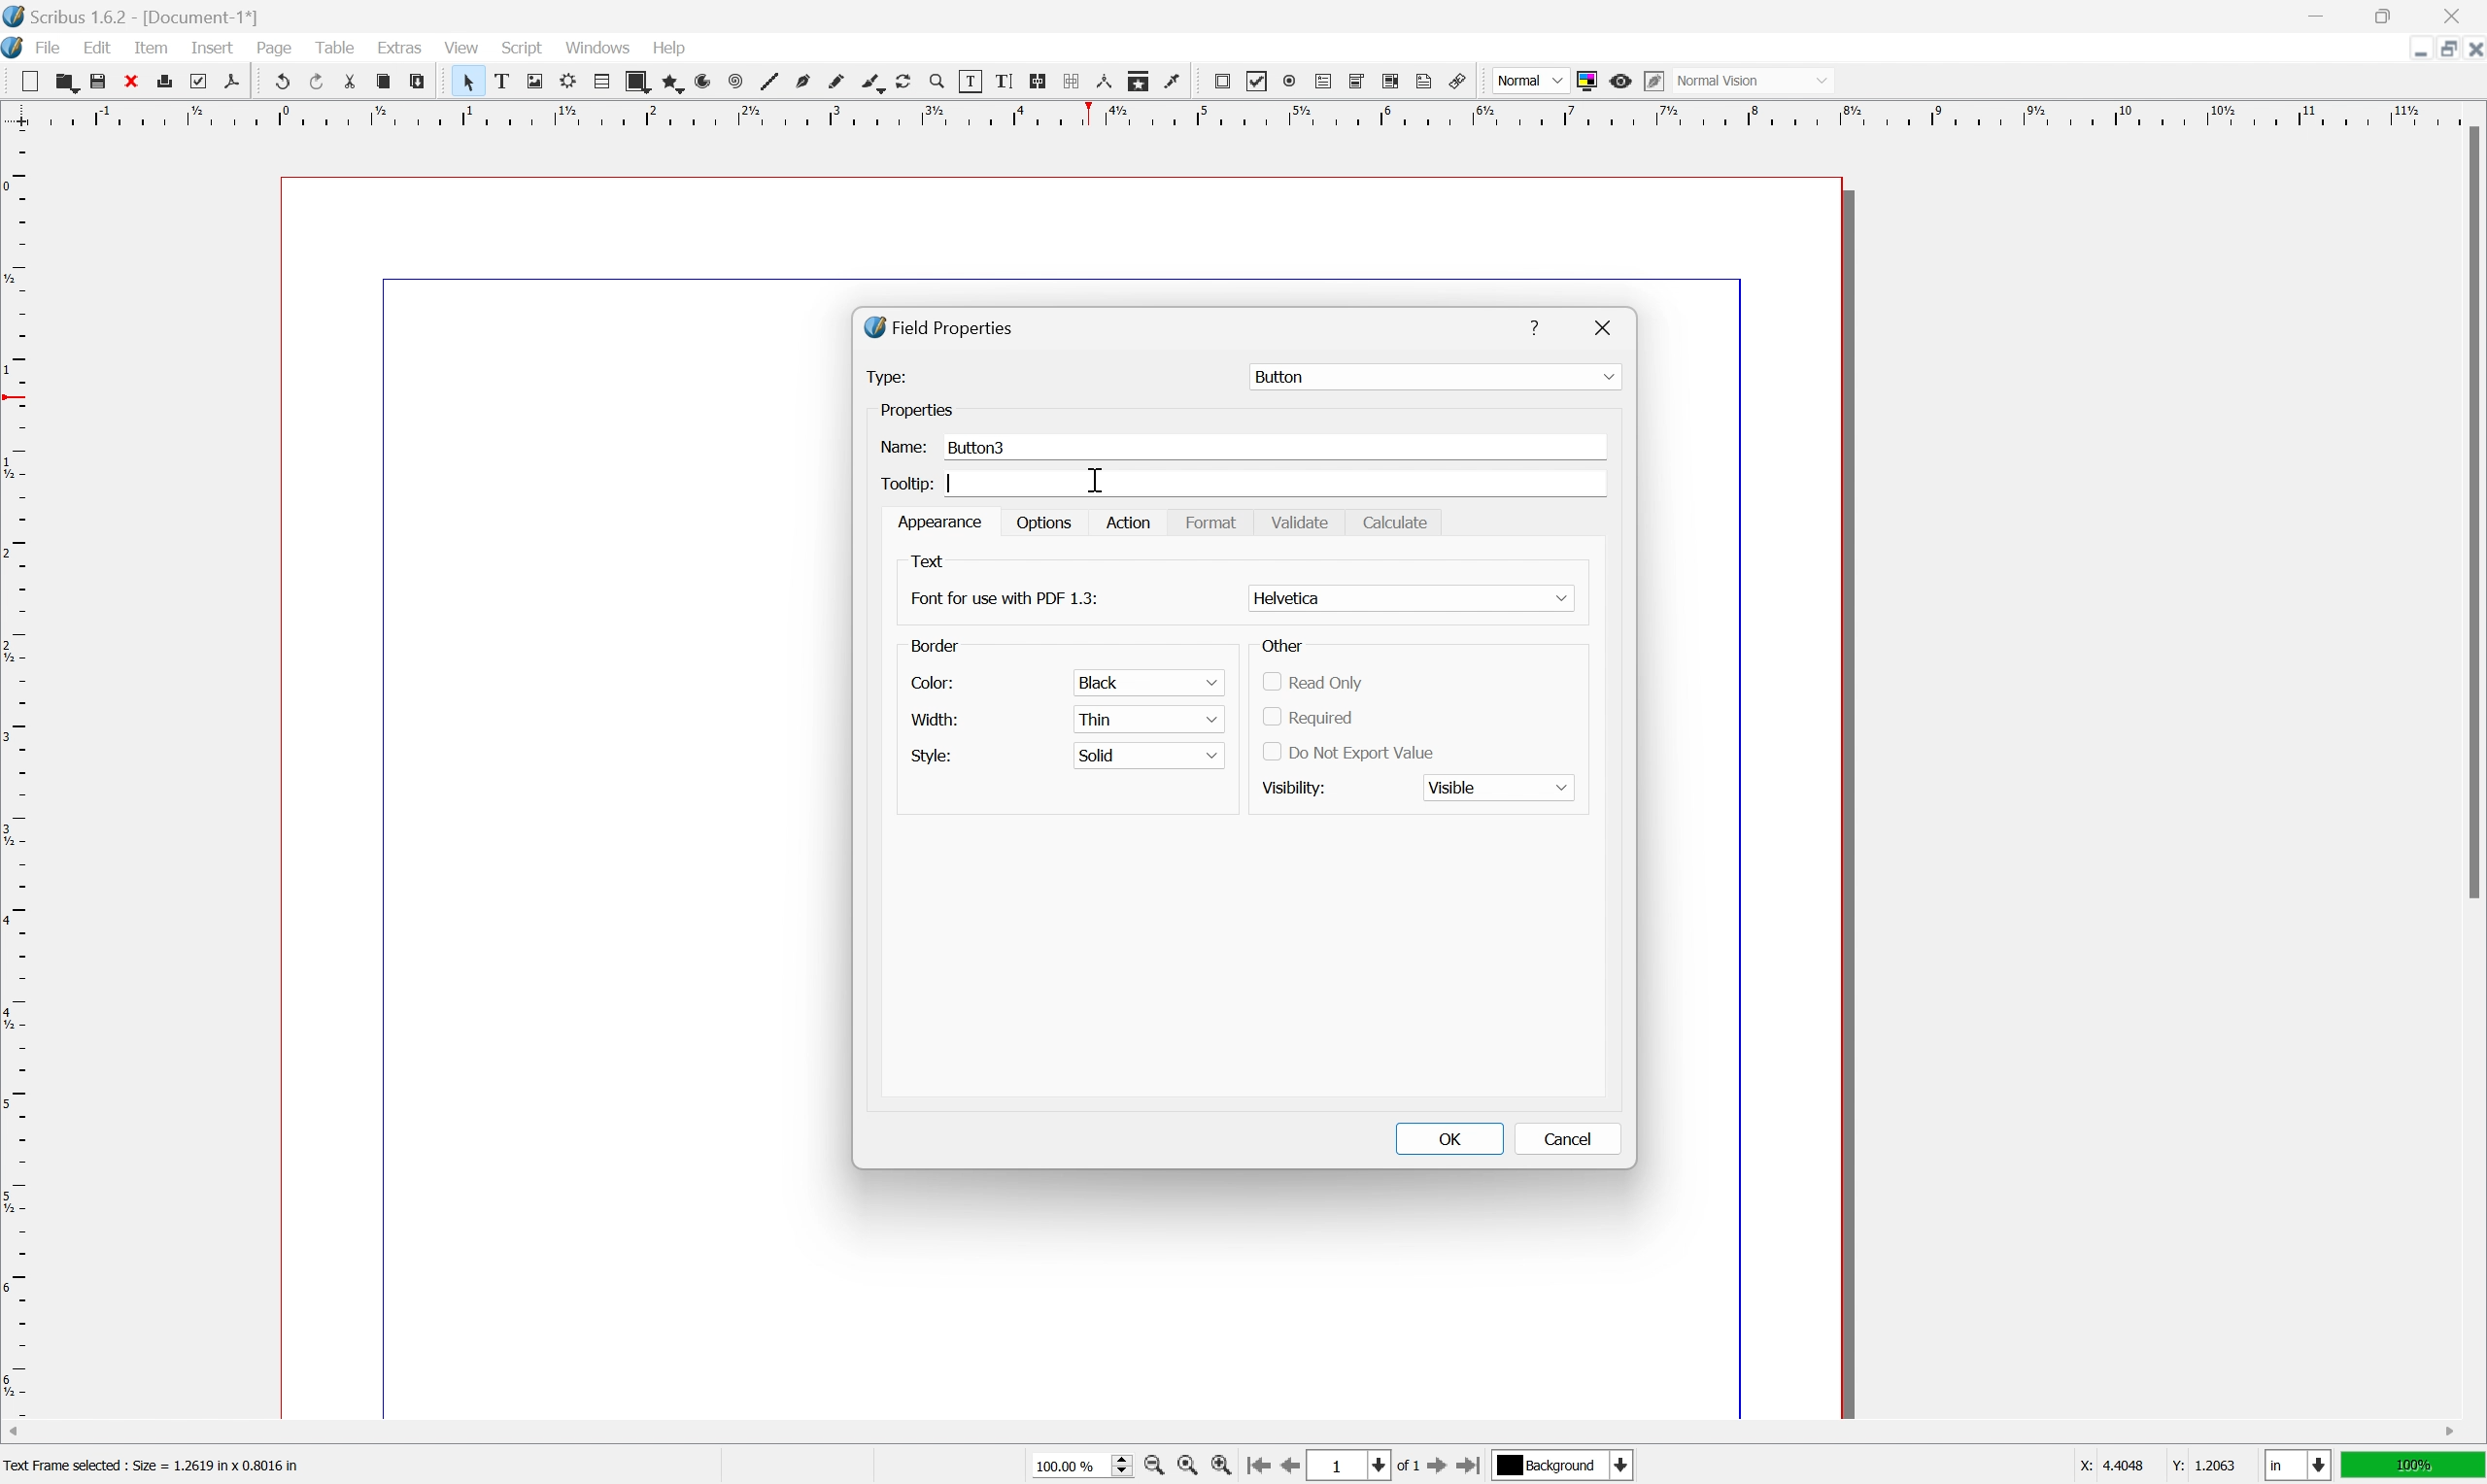  I want to click on go to next page, so click(1435, 1467).